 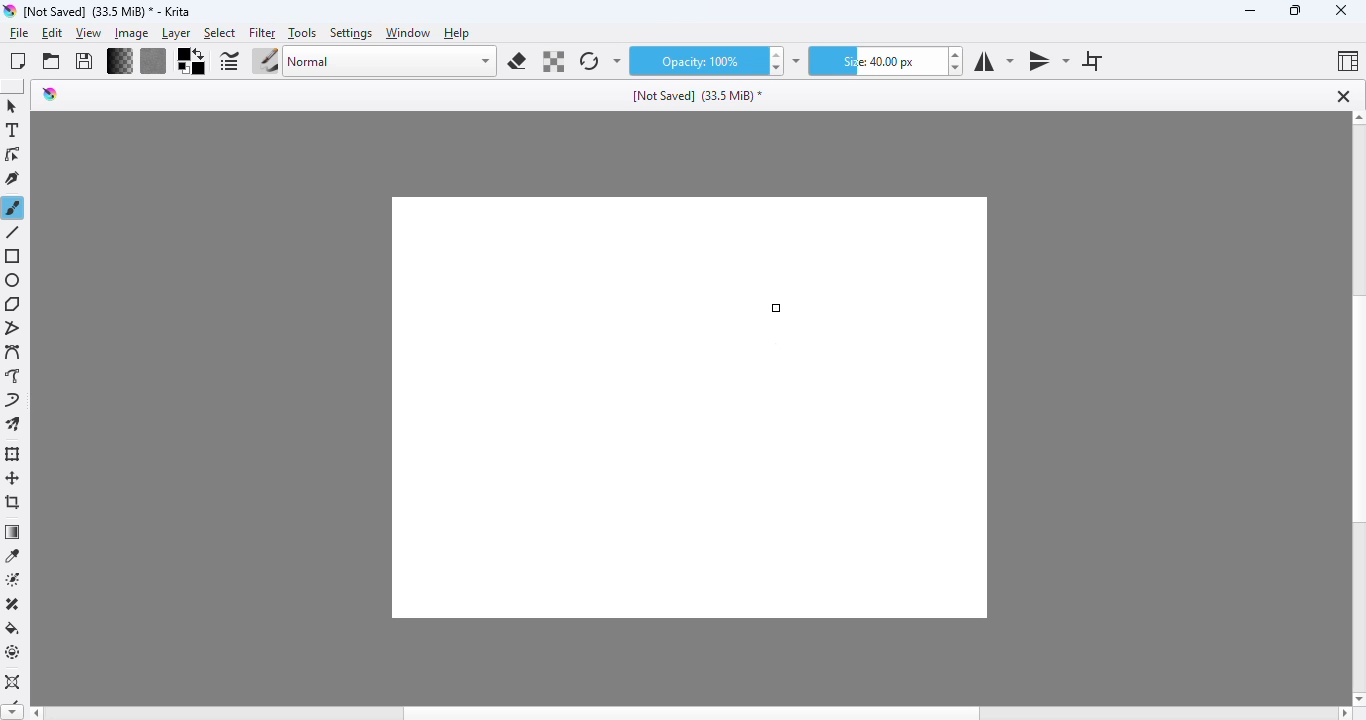 I want to click on Scroll Down, so click(x=1357, y=696).